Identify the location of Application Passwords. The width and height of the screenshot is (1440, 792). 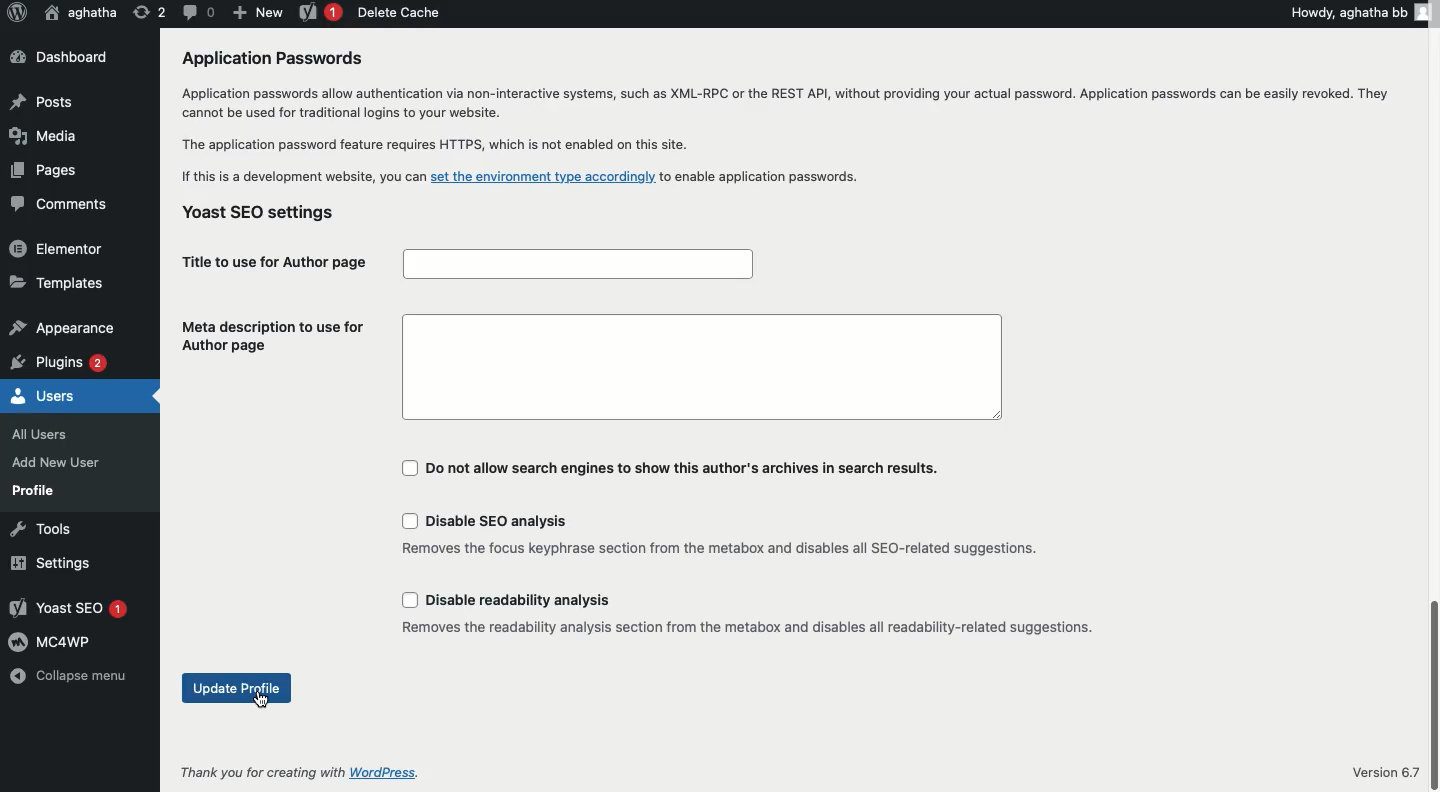
(276, 59).